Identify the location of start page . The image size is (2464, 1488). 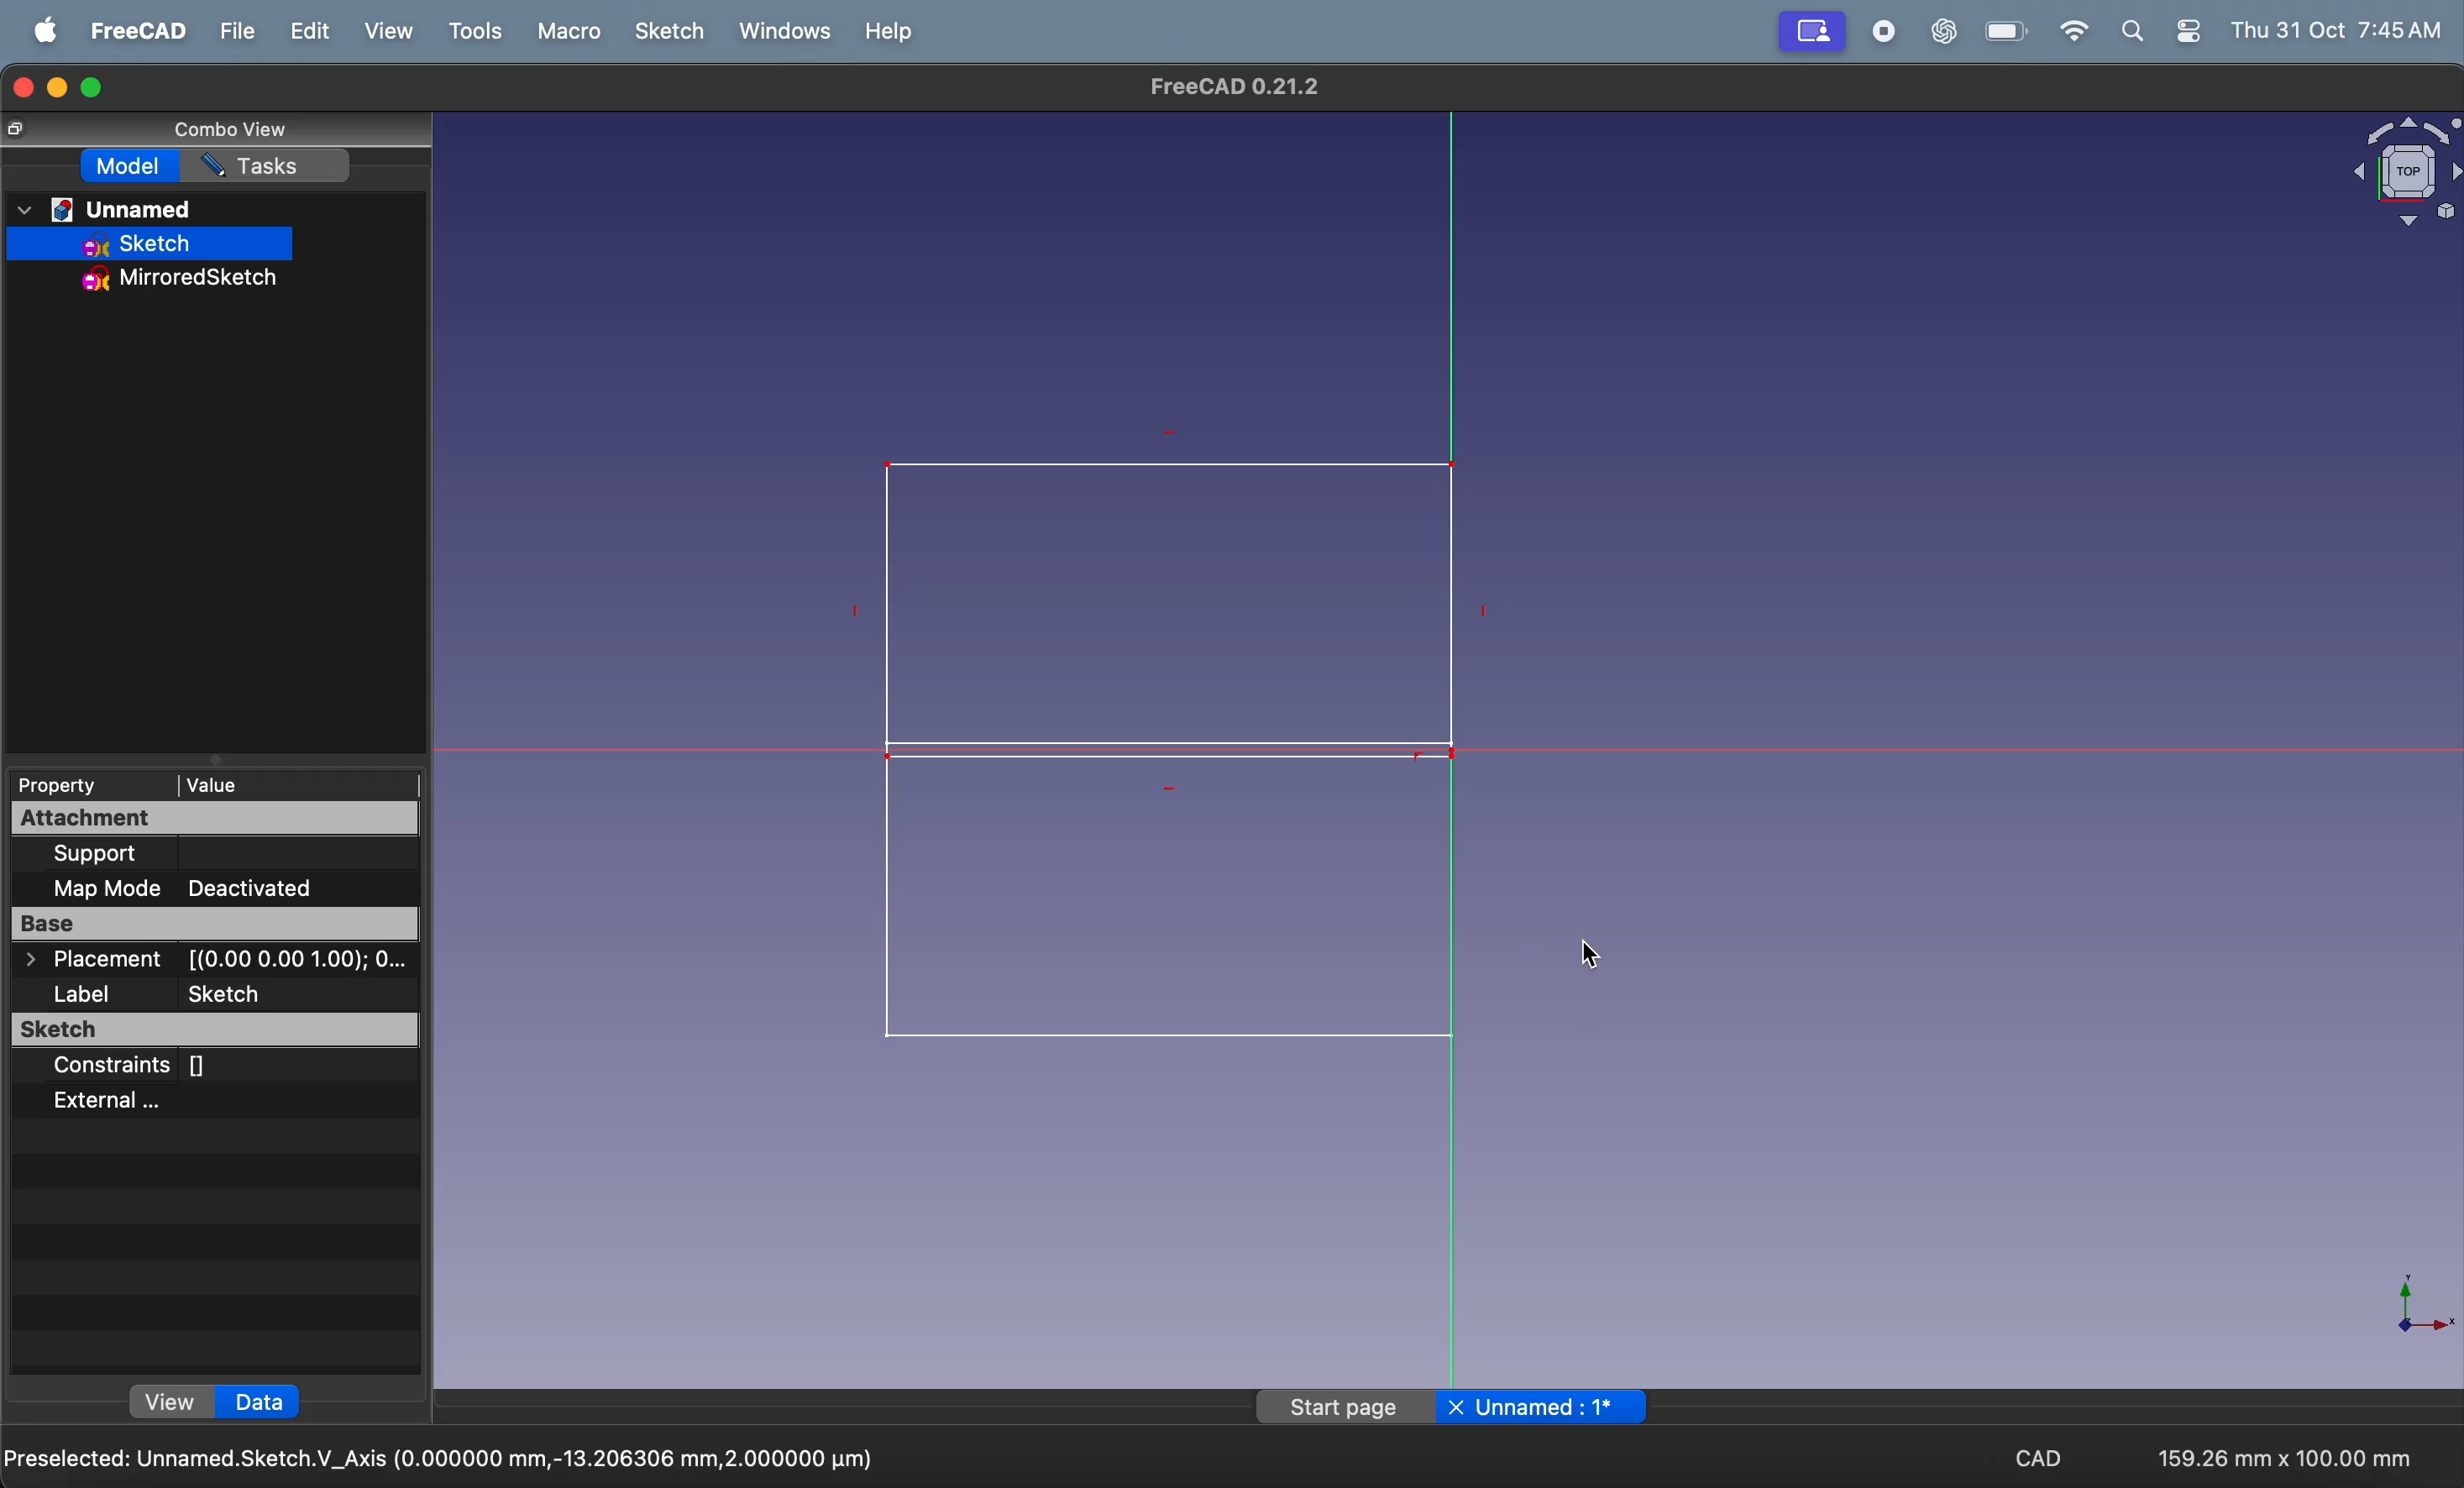
(1344, 1405).